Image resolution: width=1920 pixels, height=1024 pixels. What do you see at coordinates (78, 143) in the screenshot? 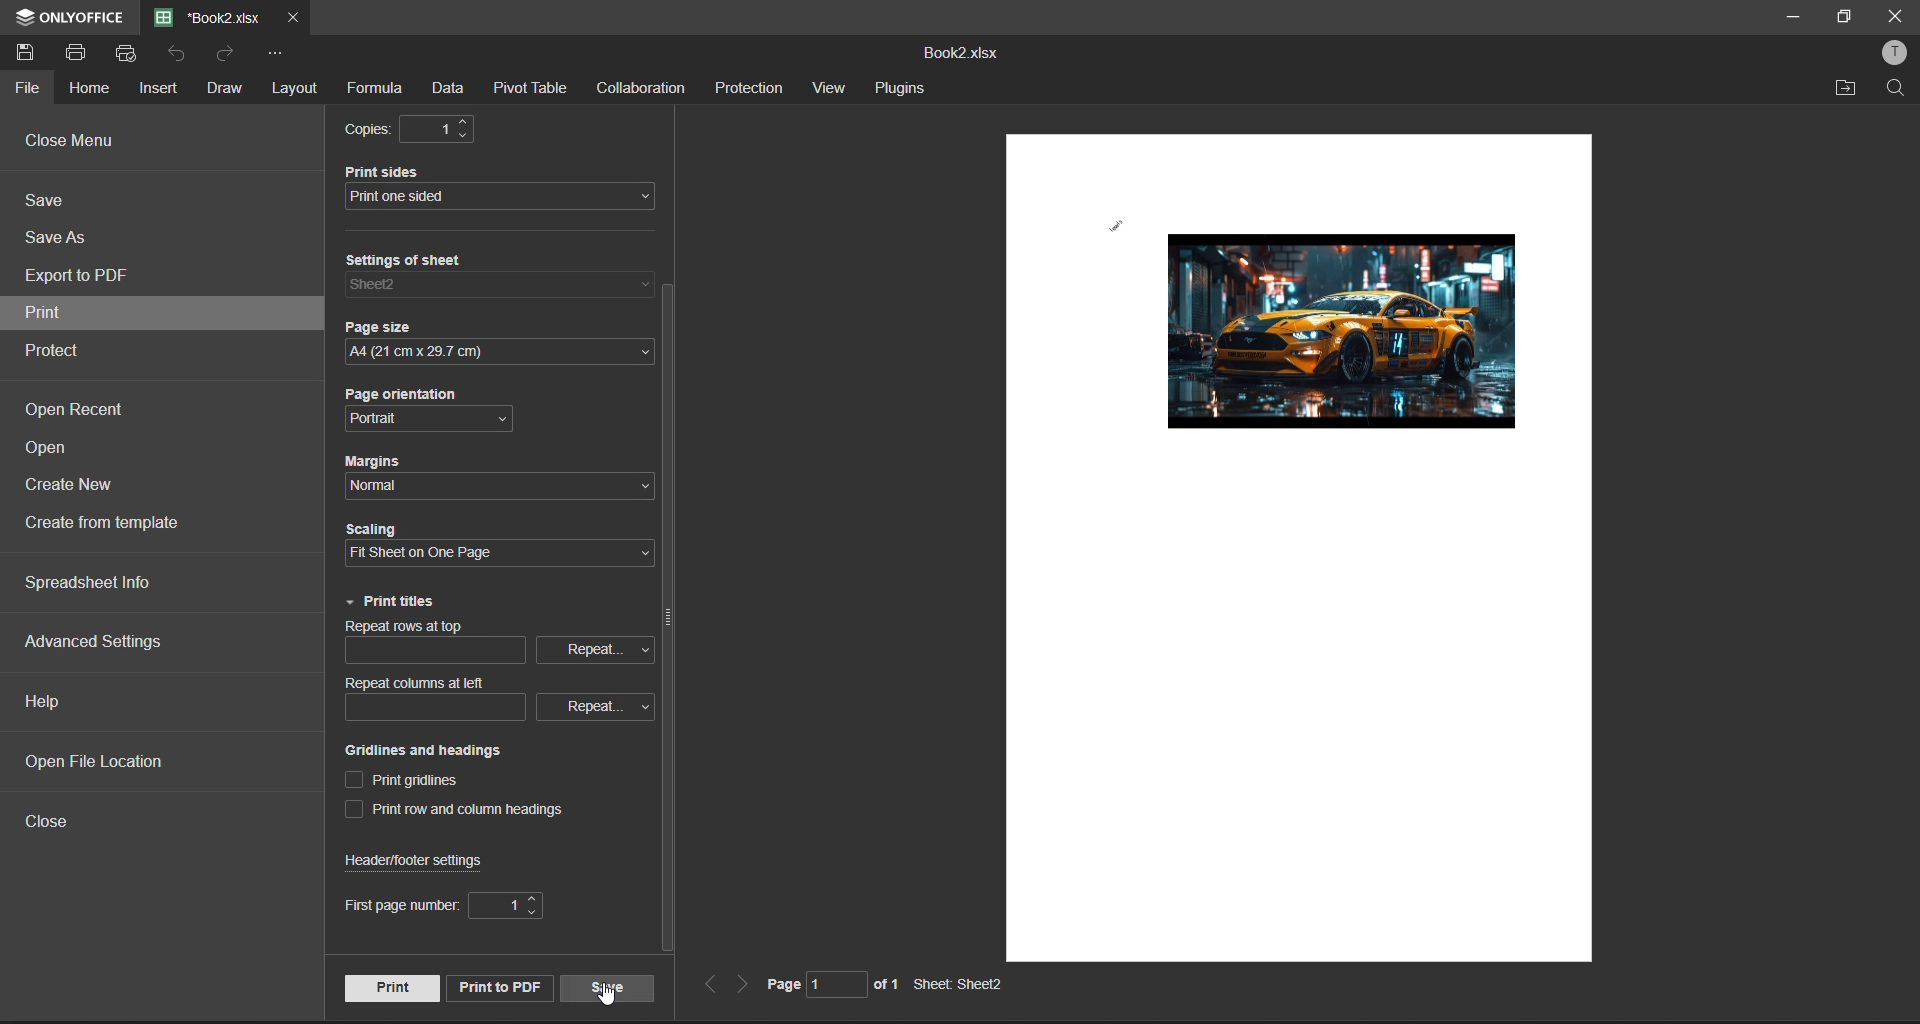
I see `close menu` at bounding box center [78, 143].